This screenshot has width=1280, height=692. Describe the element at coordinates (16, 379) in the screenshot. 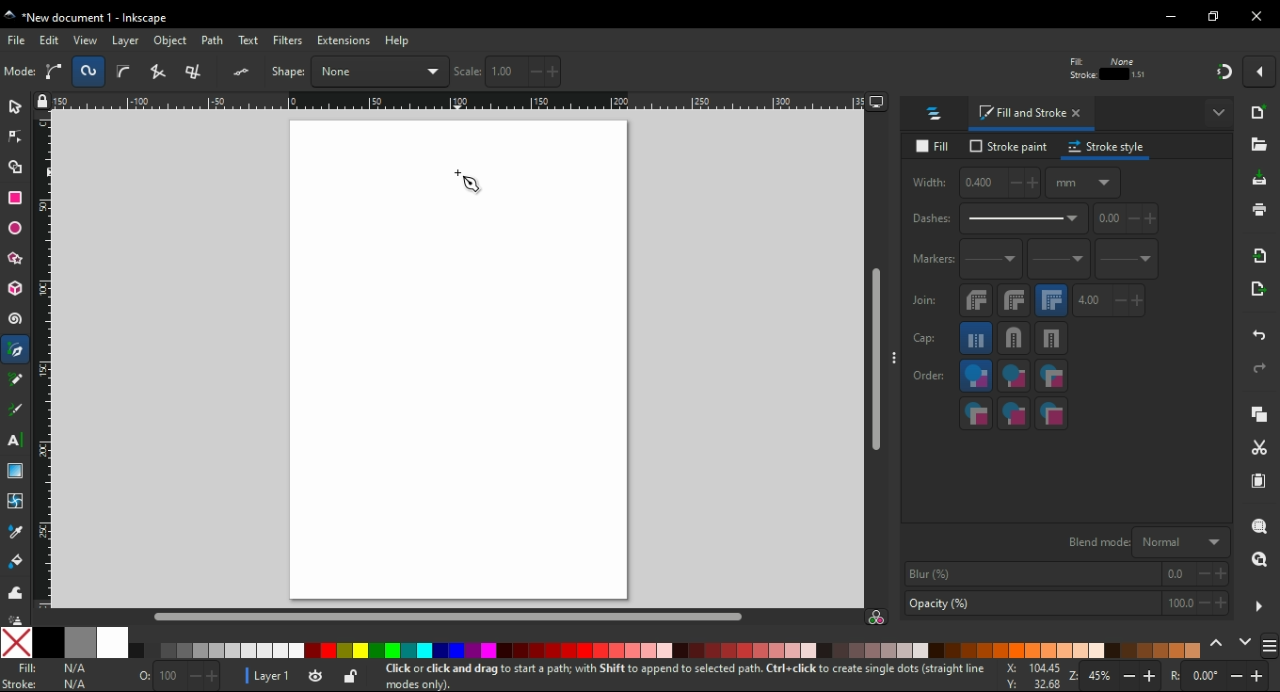

I see `pencil` at that location.